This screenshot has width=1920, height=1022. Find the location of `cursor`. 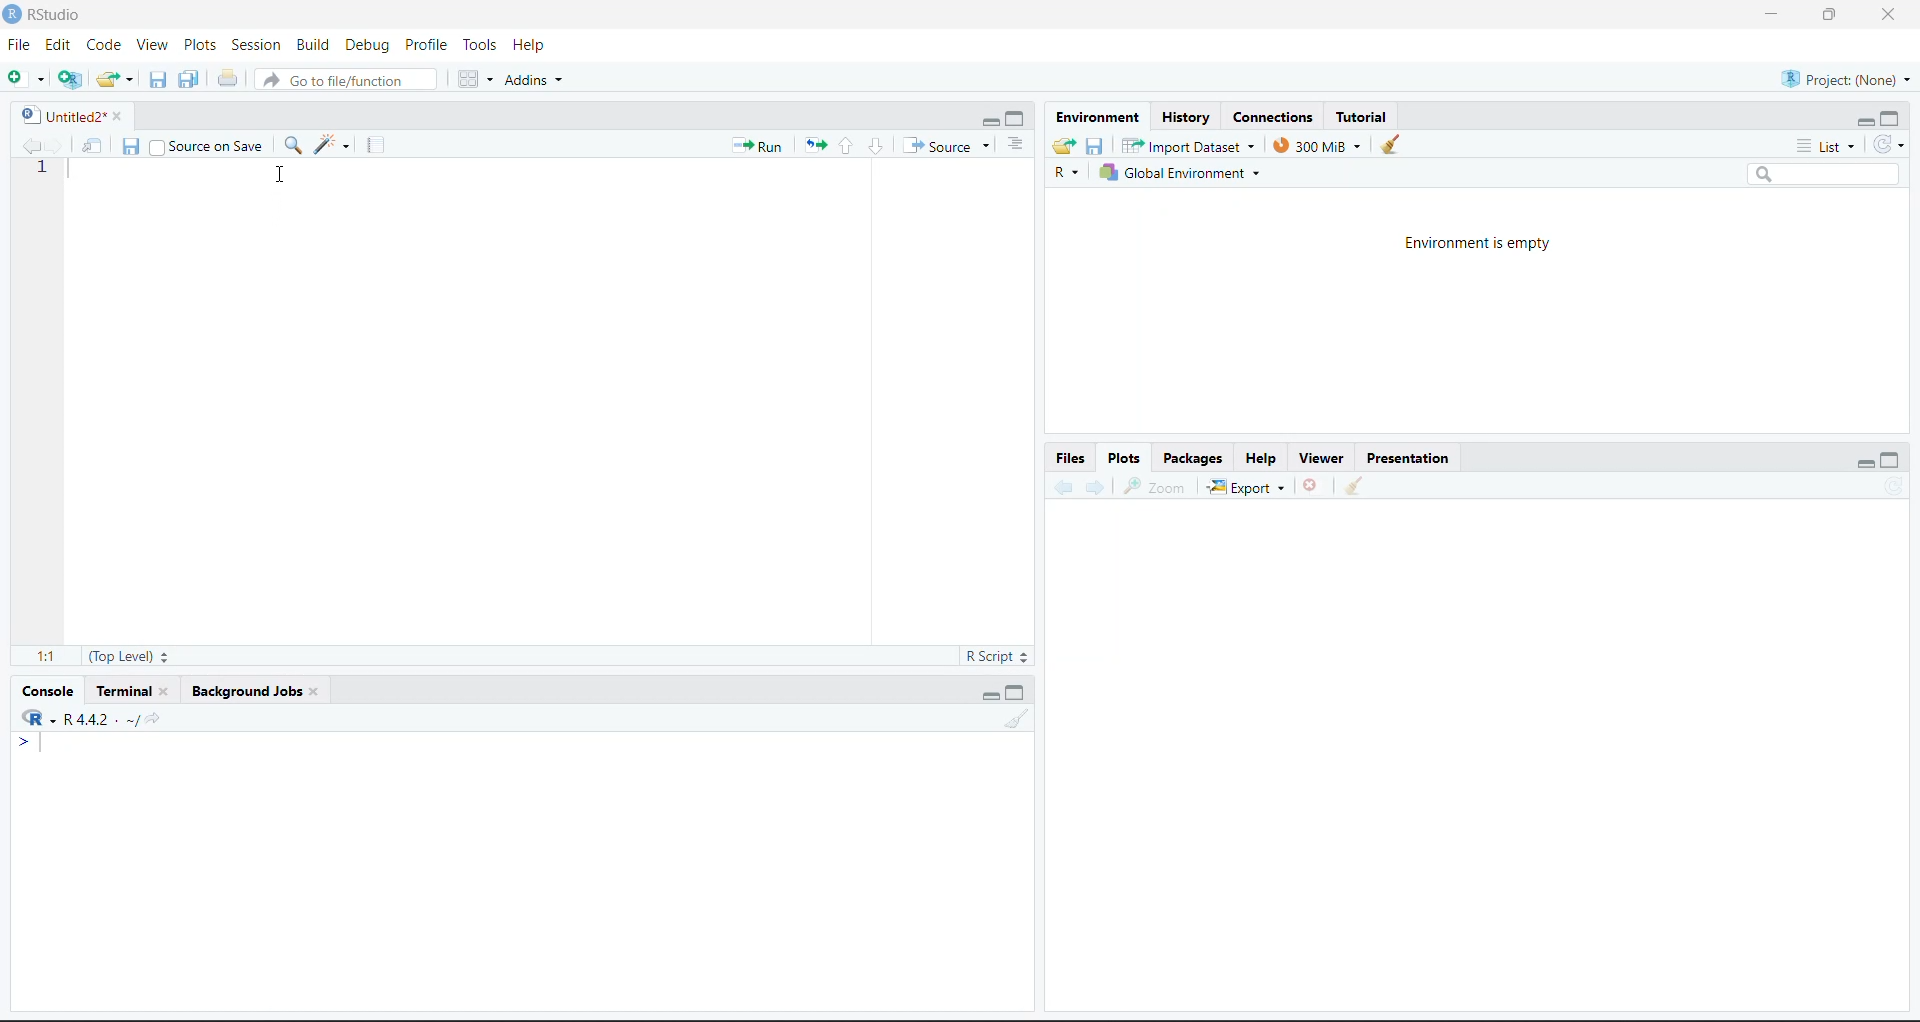

cursor is located at coordinates (275, 176).